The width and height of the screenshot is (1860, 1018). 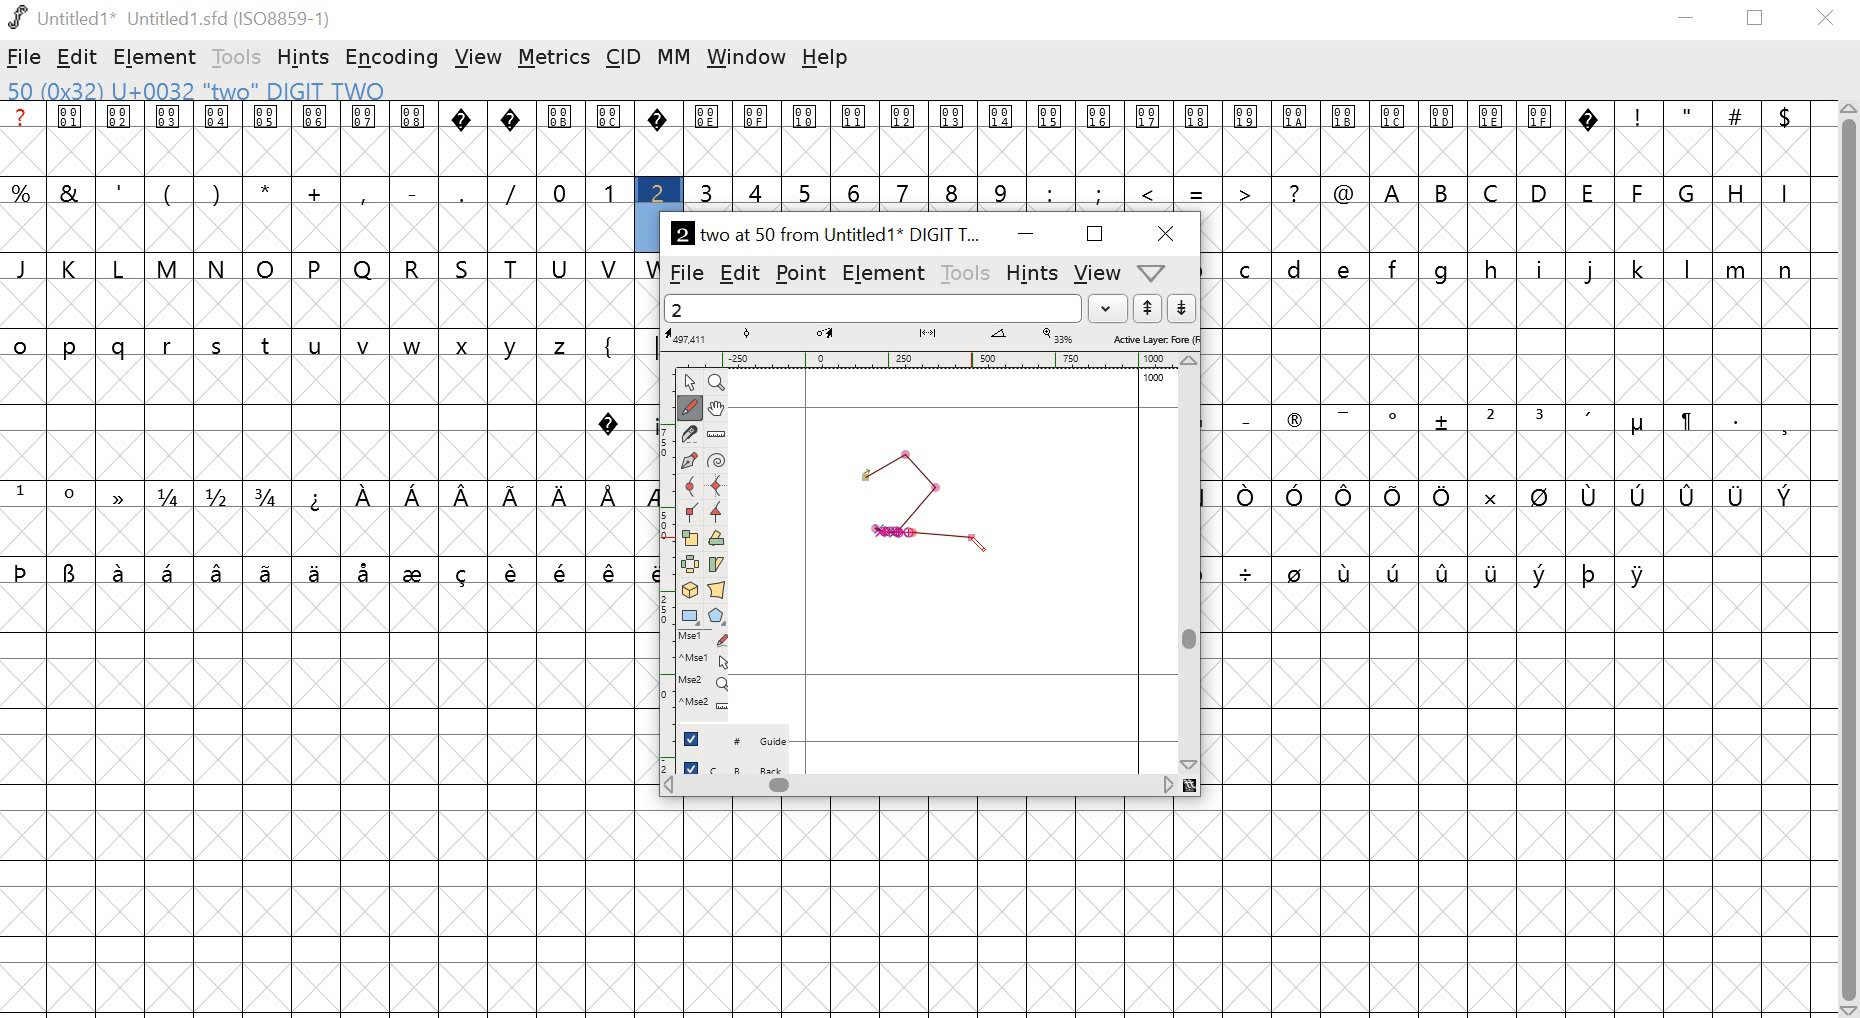 I want to click on guide, so click(x=738, y=737).